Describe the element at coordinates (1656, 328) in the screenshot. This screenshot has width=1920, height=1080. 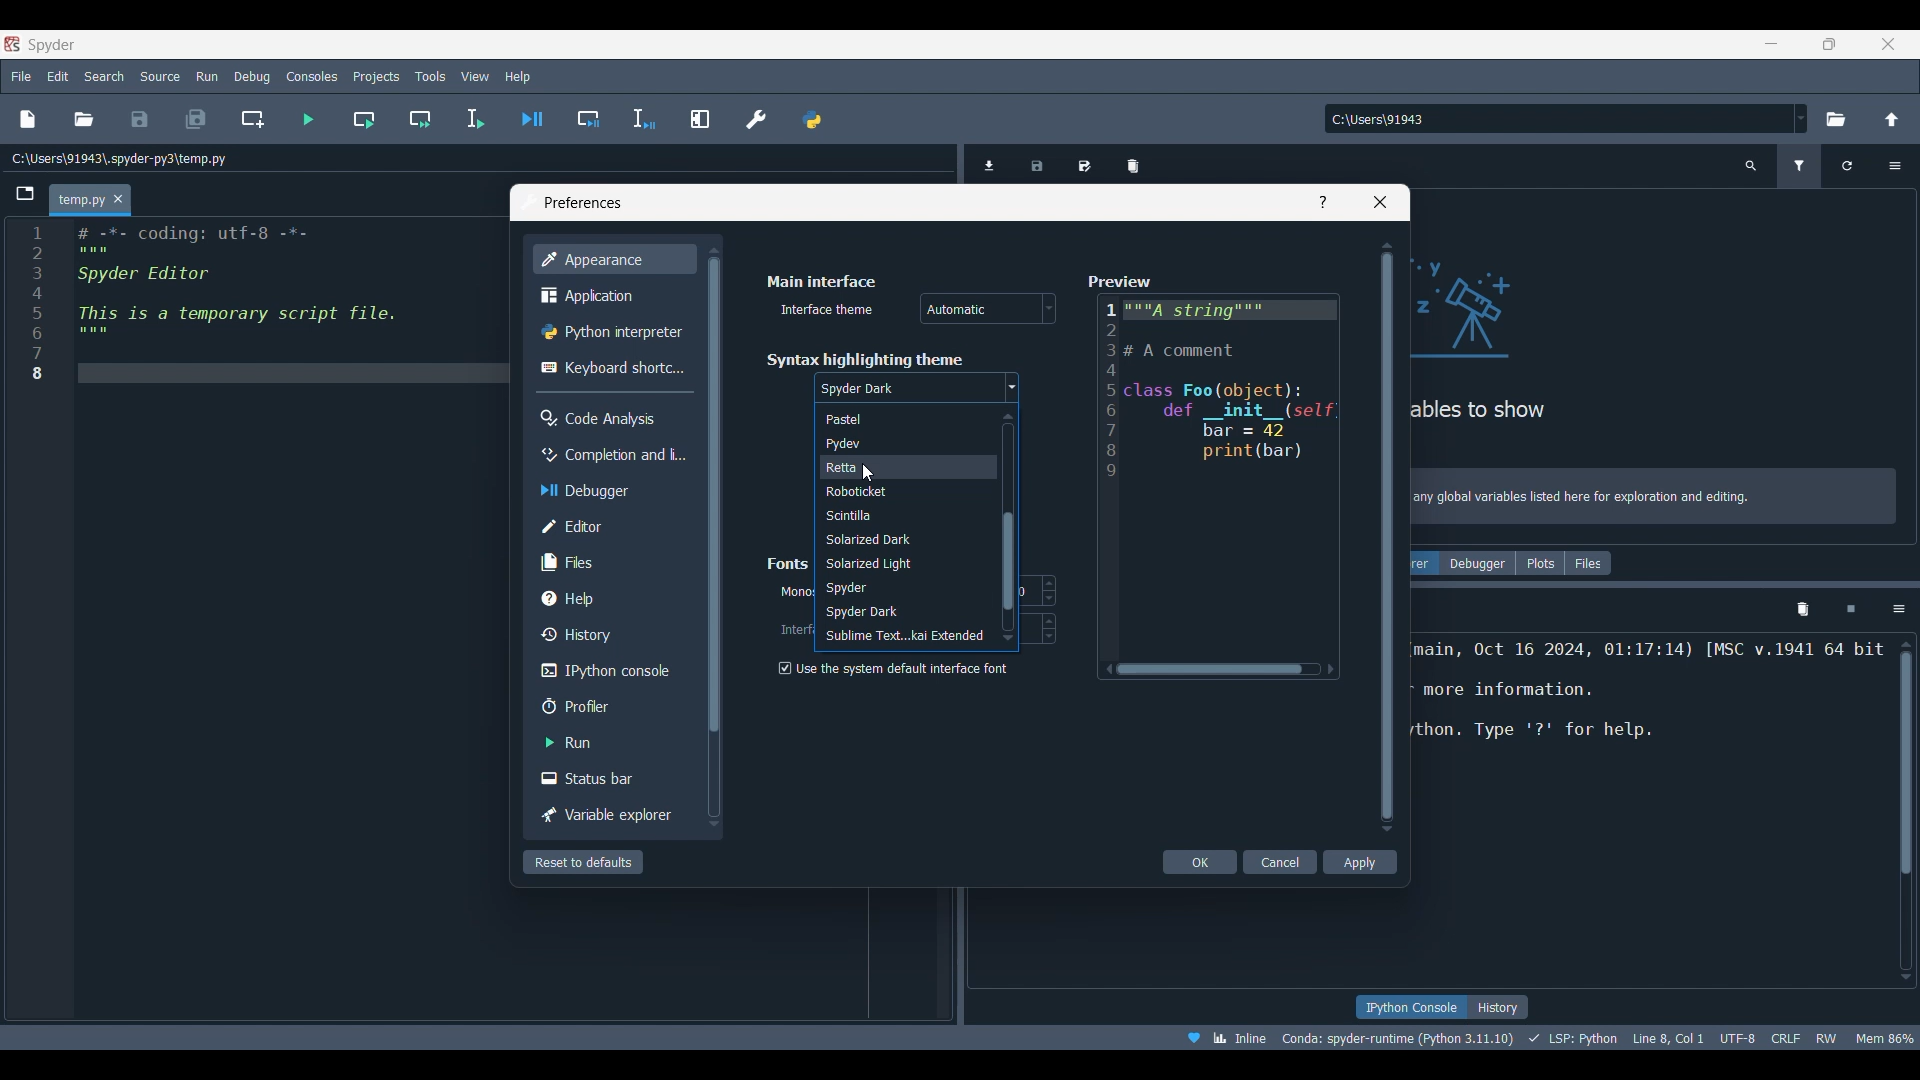
I see `variable explorer pane` at that location.